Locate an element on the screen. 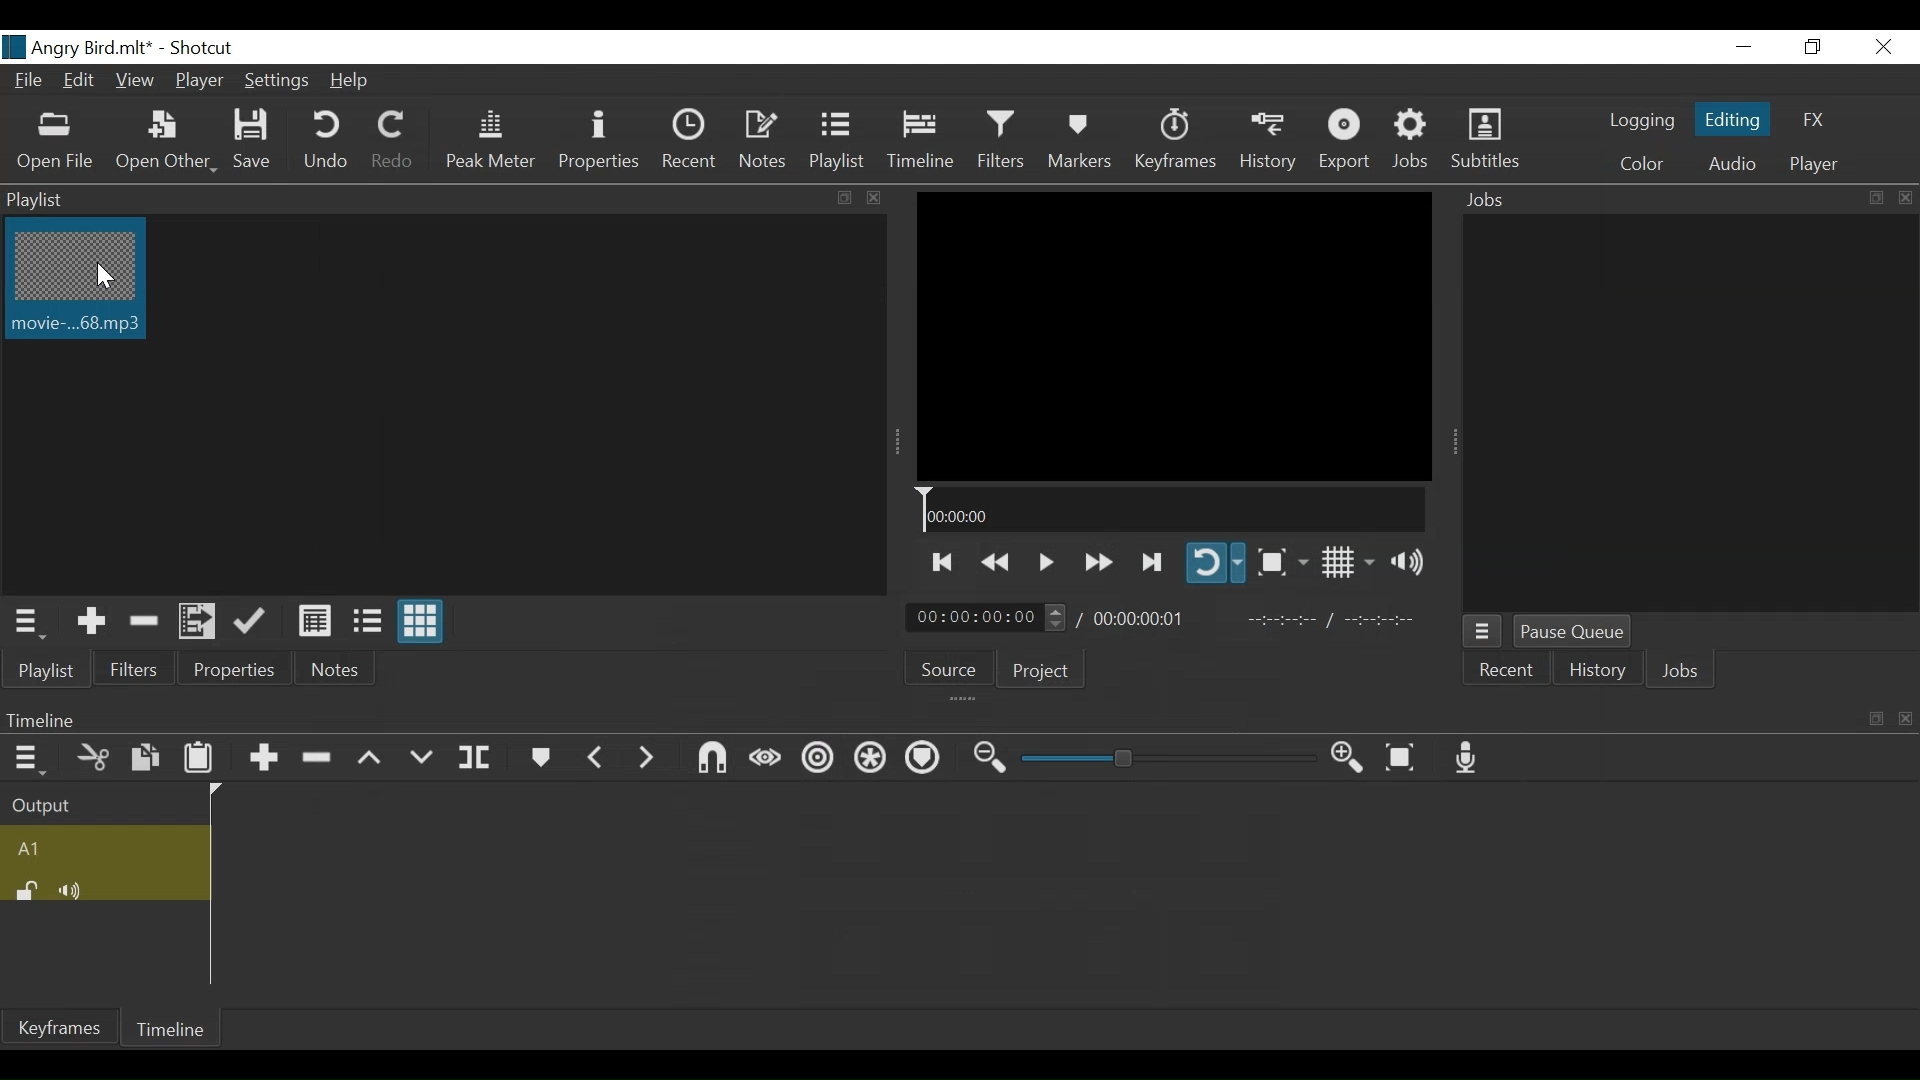 The image size is (1920, 1080). Playlist menu is located at coordinates (35, 621).